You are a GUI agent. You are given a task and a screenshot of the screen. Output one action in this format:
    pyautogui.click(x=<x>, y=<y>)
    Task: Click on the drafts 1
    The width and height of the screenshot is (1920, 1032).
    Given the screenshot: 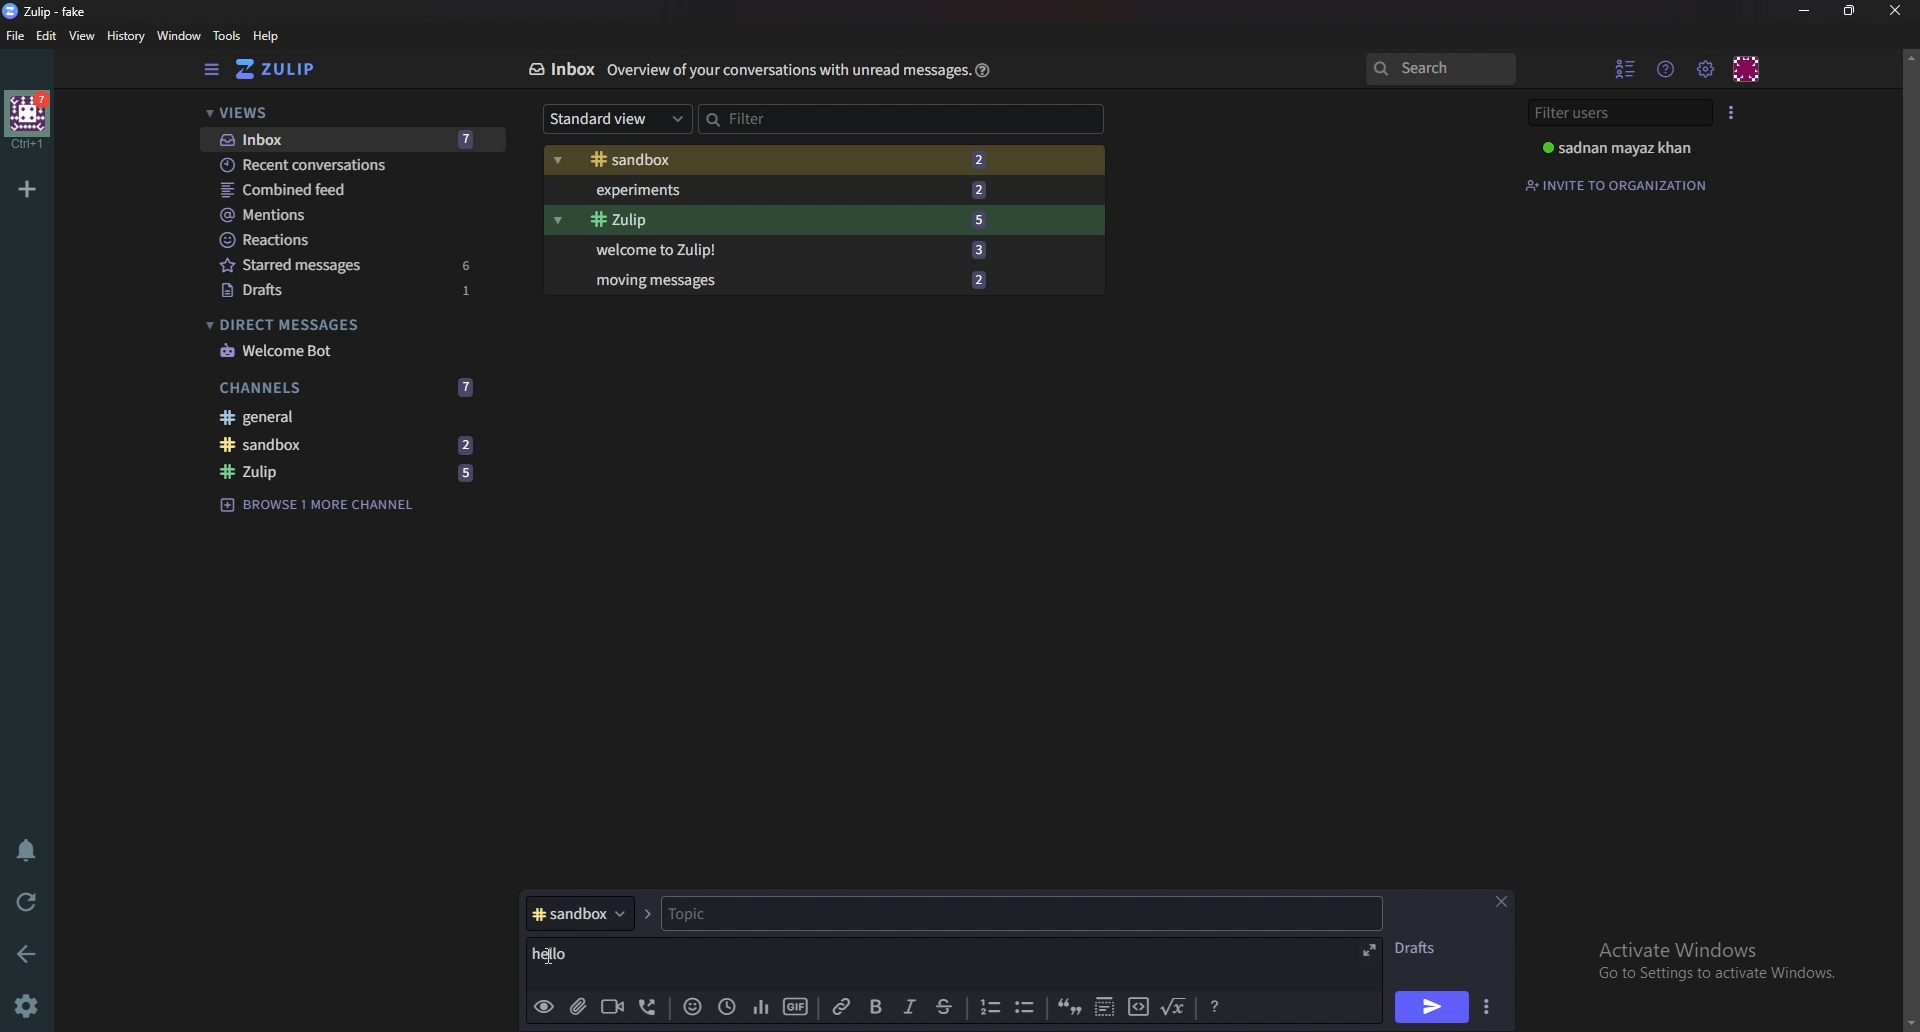 What is the action you would take?
    pyautogui.click(x=355, y=291)
    